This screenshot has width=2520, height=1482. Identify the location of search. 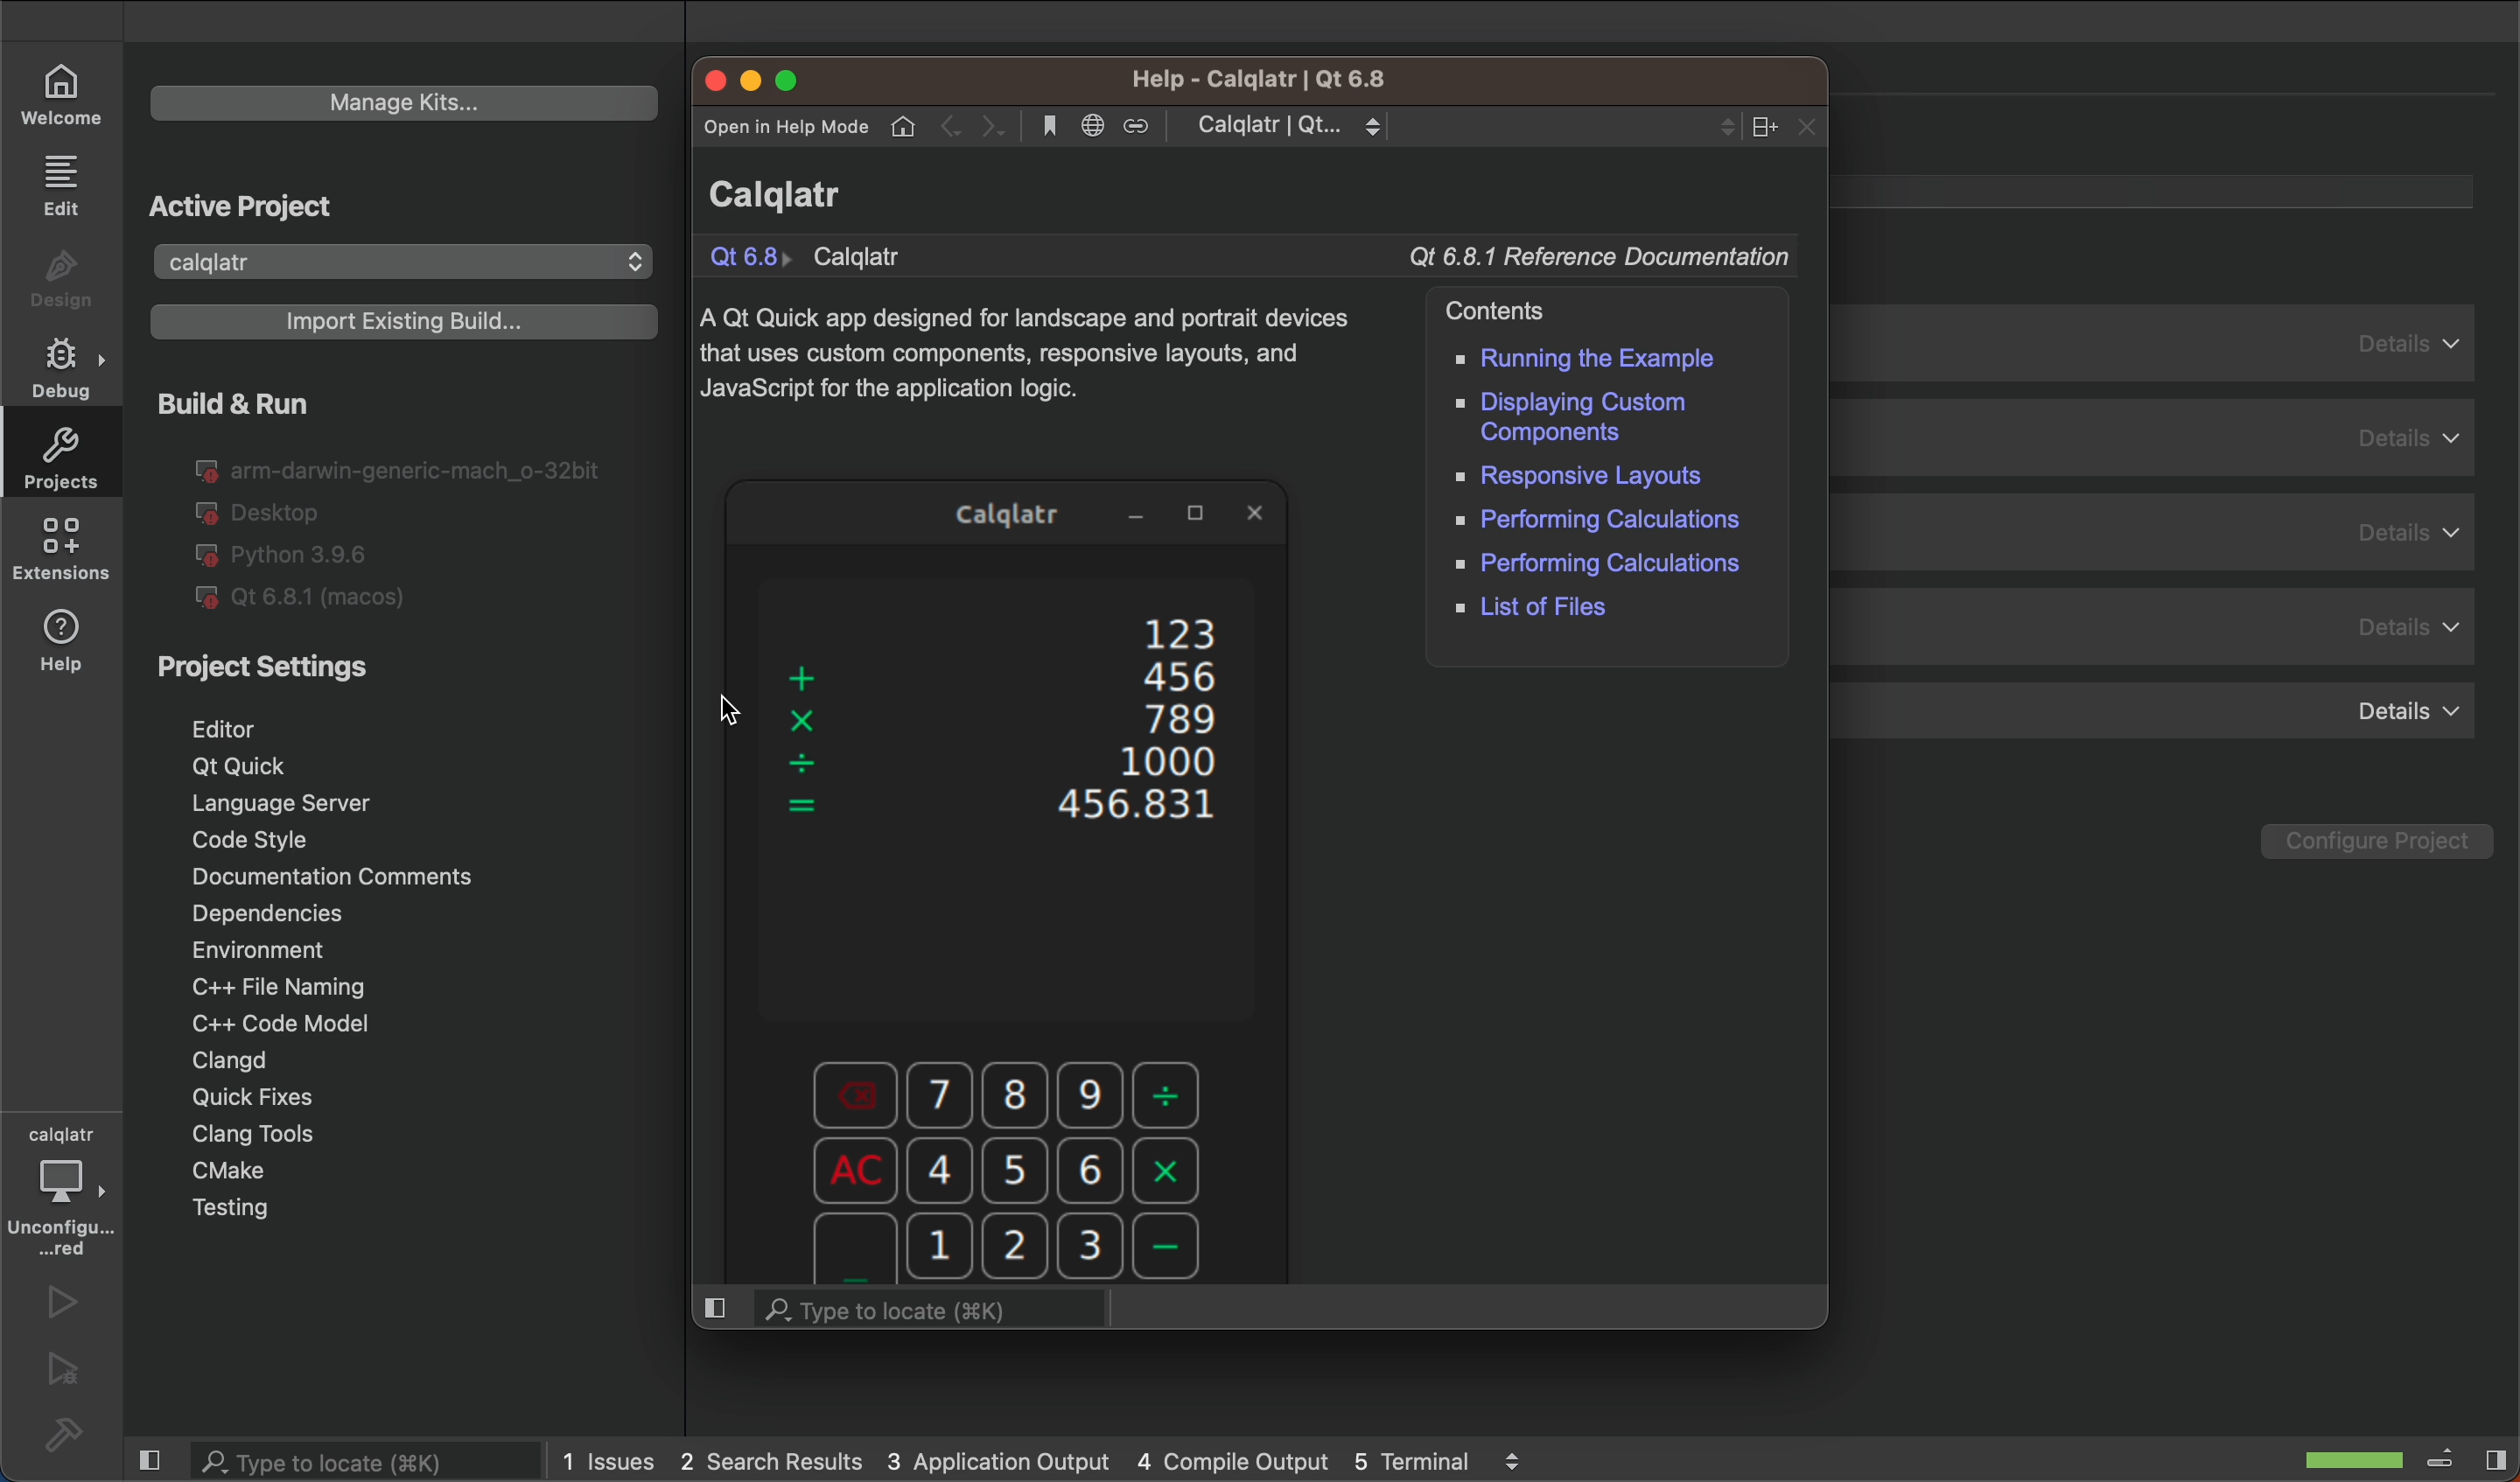
(369, 1462).